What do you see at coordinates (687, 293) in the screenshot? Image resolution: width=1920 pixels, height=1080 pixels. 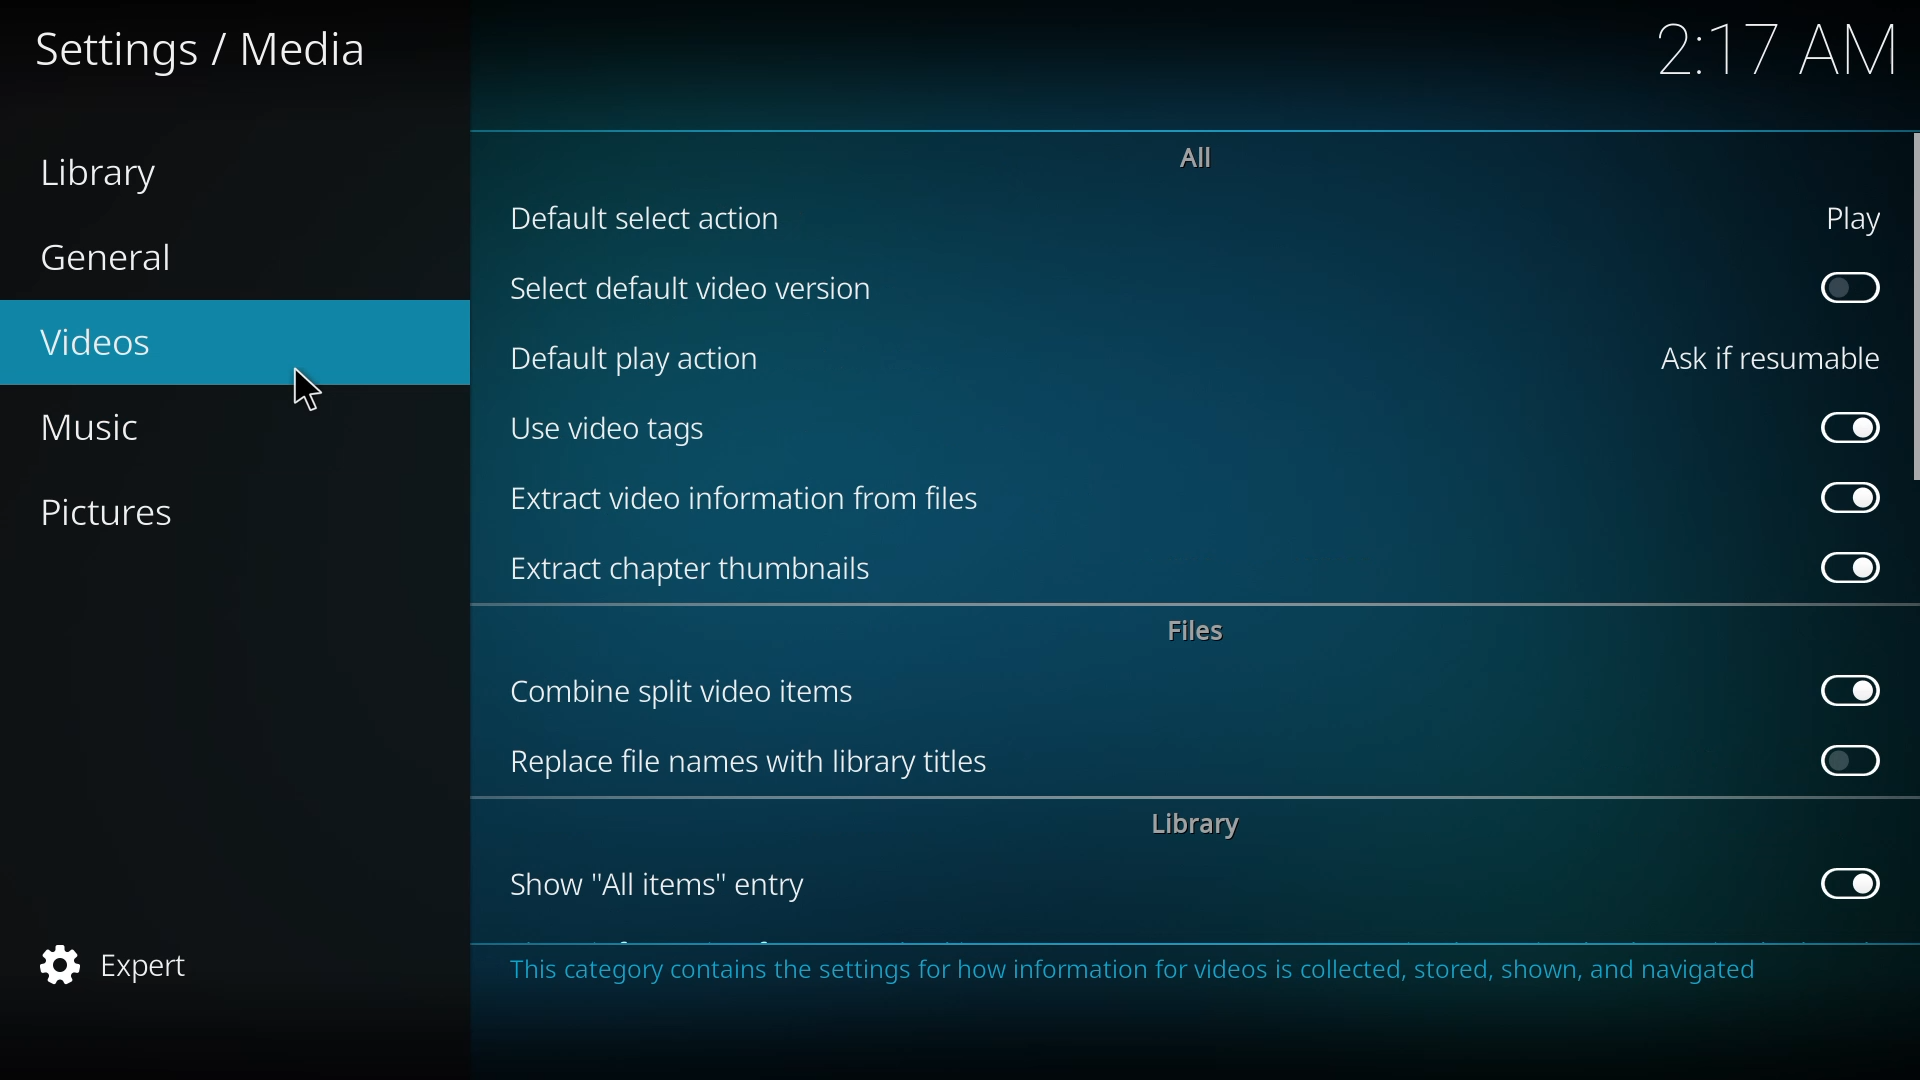 I see `select default video version` at bounding box center [687, 293].